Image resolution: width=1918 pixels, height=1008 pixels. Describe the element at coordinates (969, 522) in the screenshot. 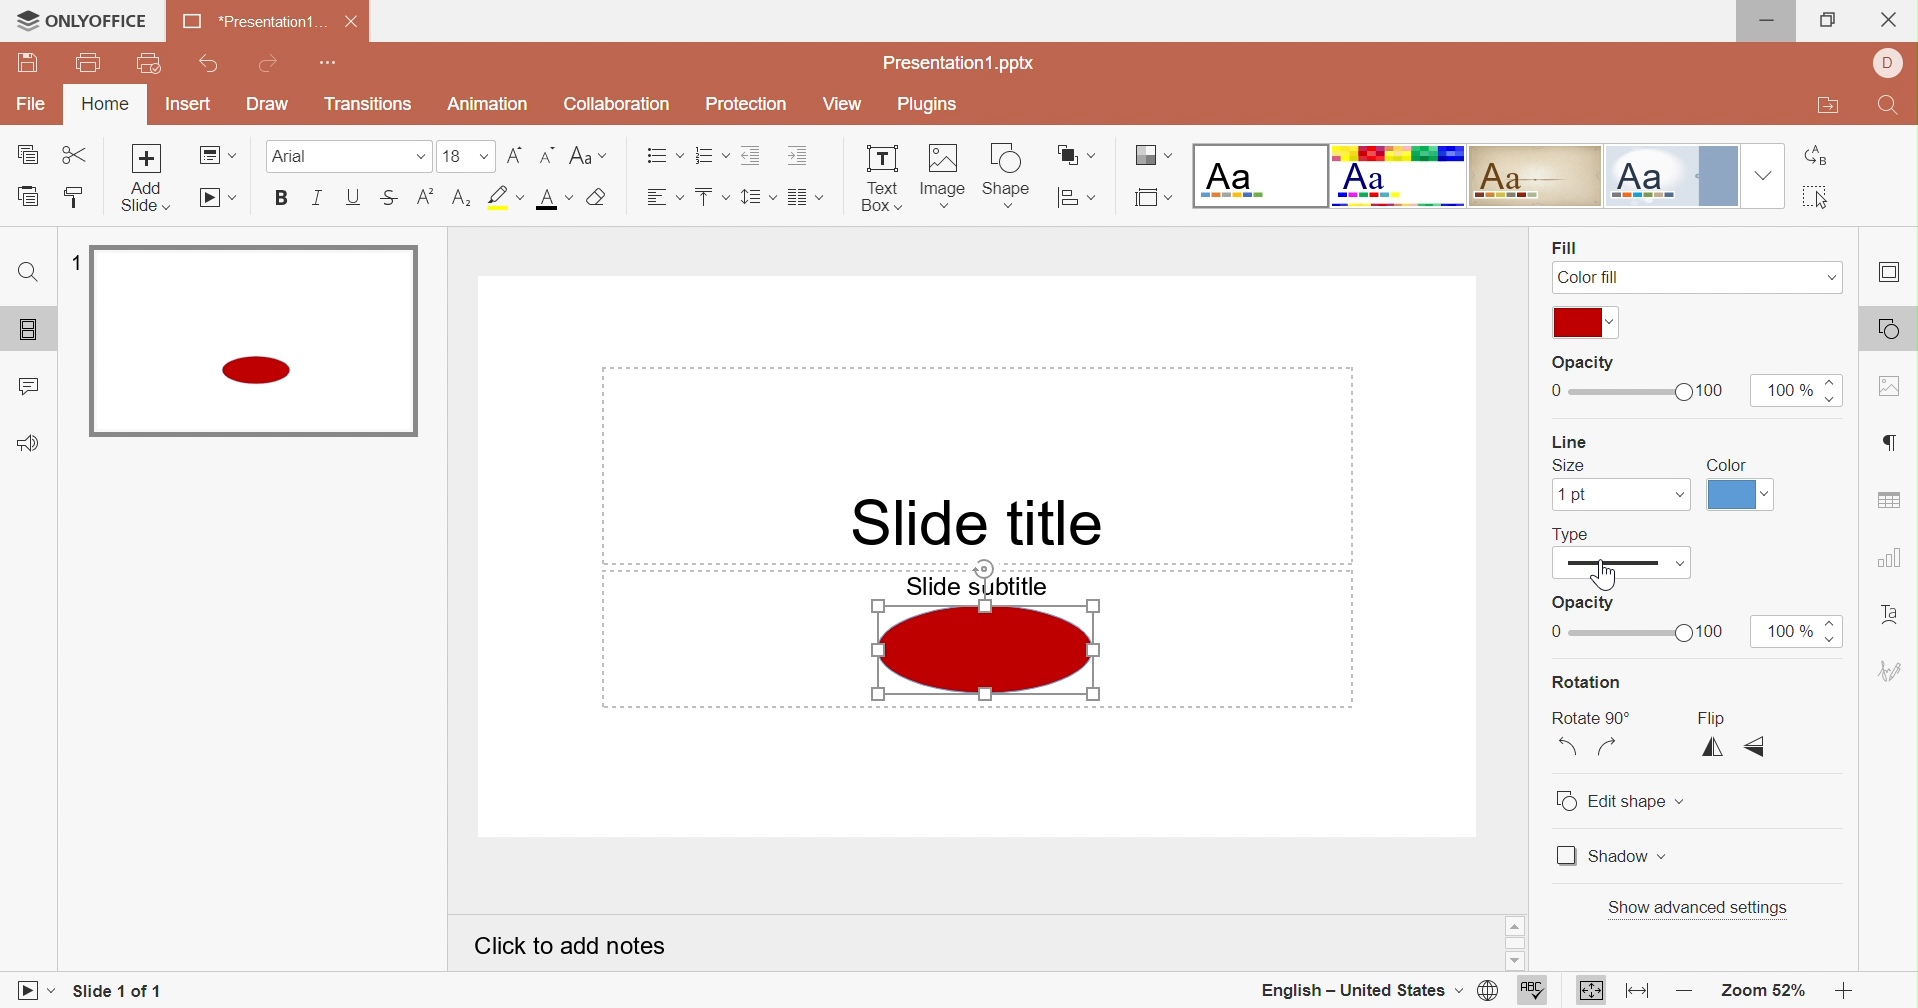

I see `Slide title` at that location.